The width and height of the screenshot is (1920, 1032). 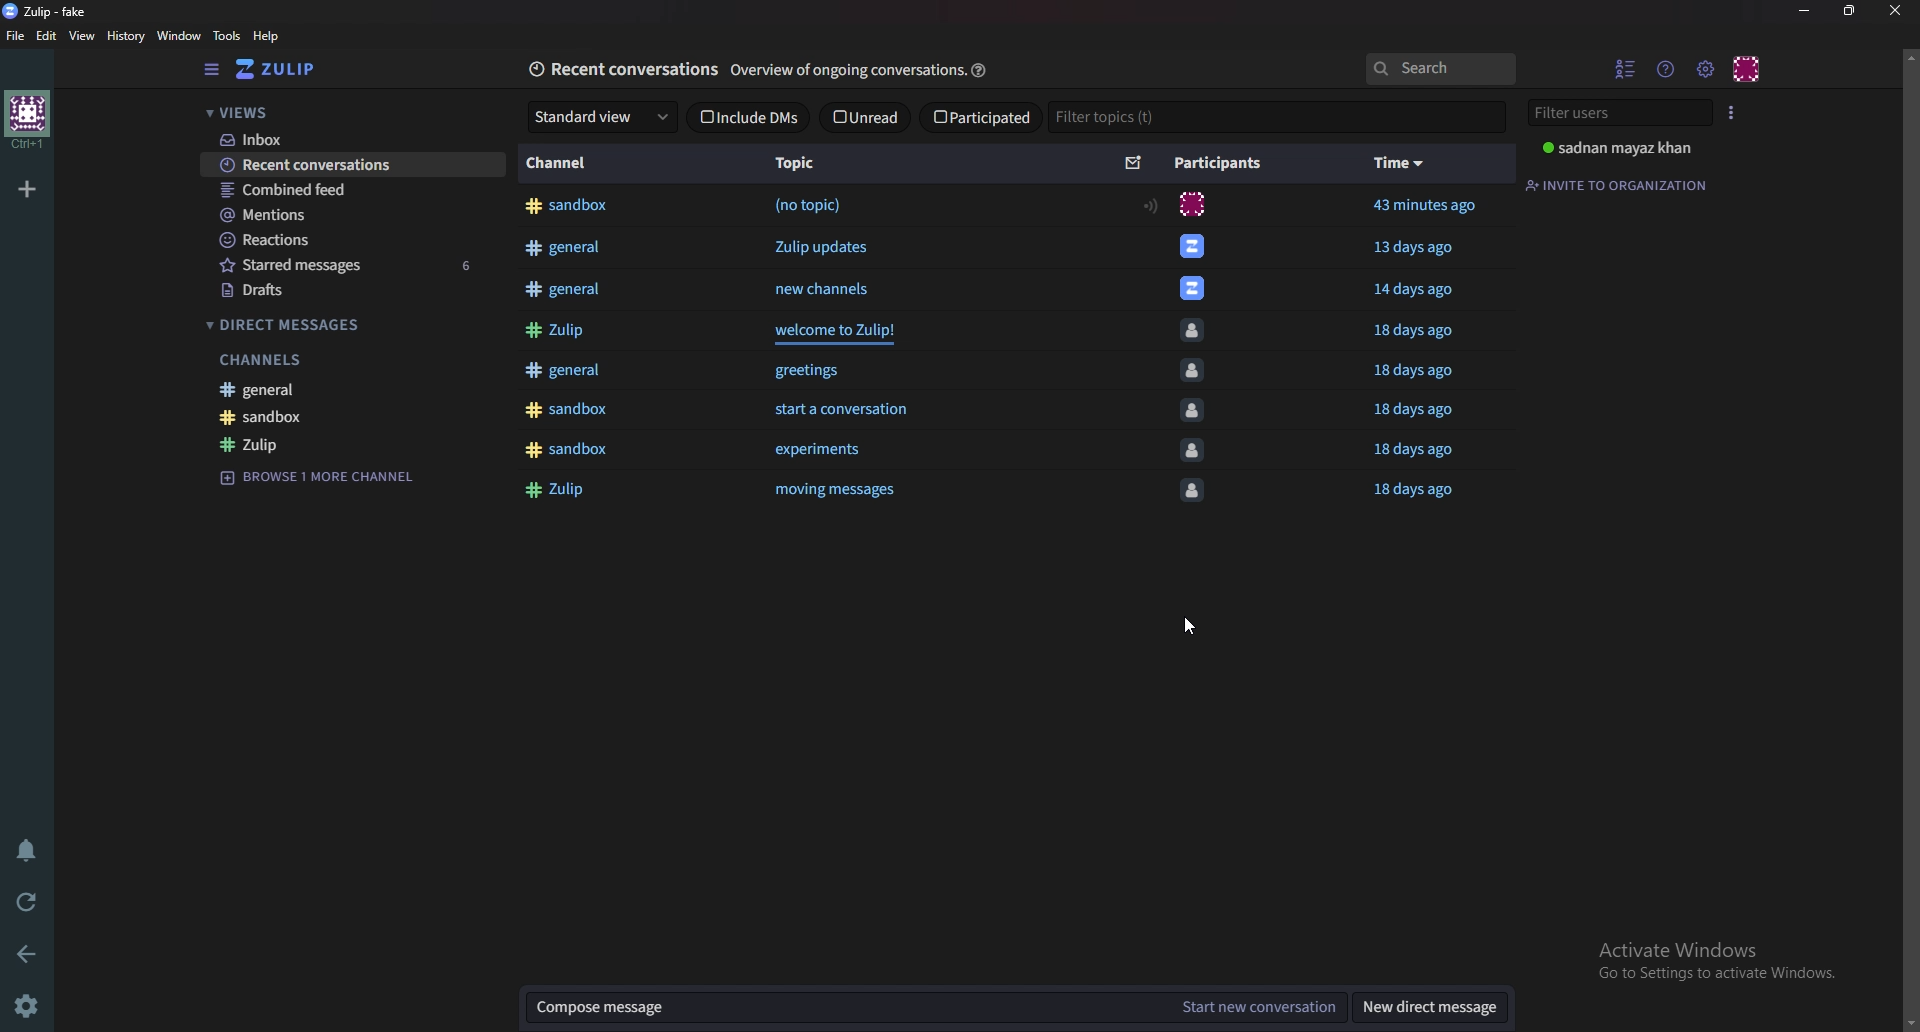 I want to click on icon, so click(x=1192, y=416).